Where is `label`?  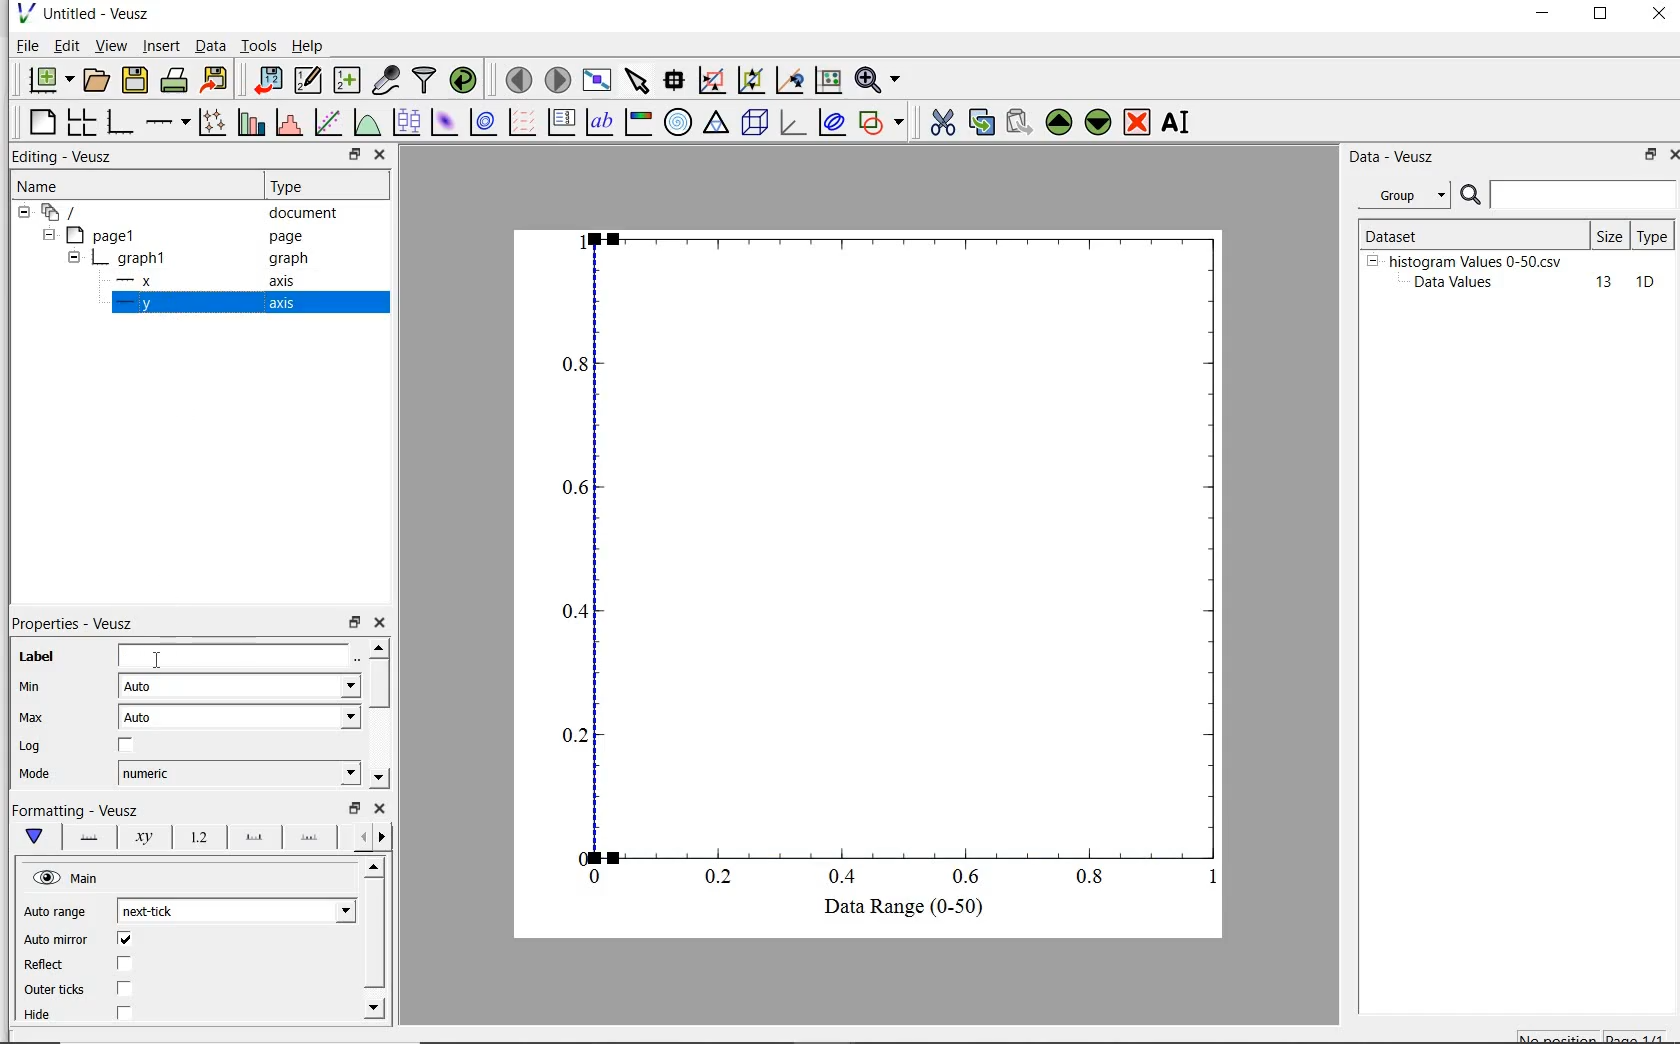
label is located at coordinates (37, 657).